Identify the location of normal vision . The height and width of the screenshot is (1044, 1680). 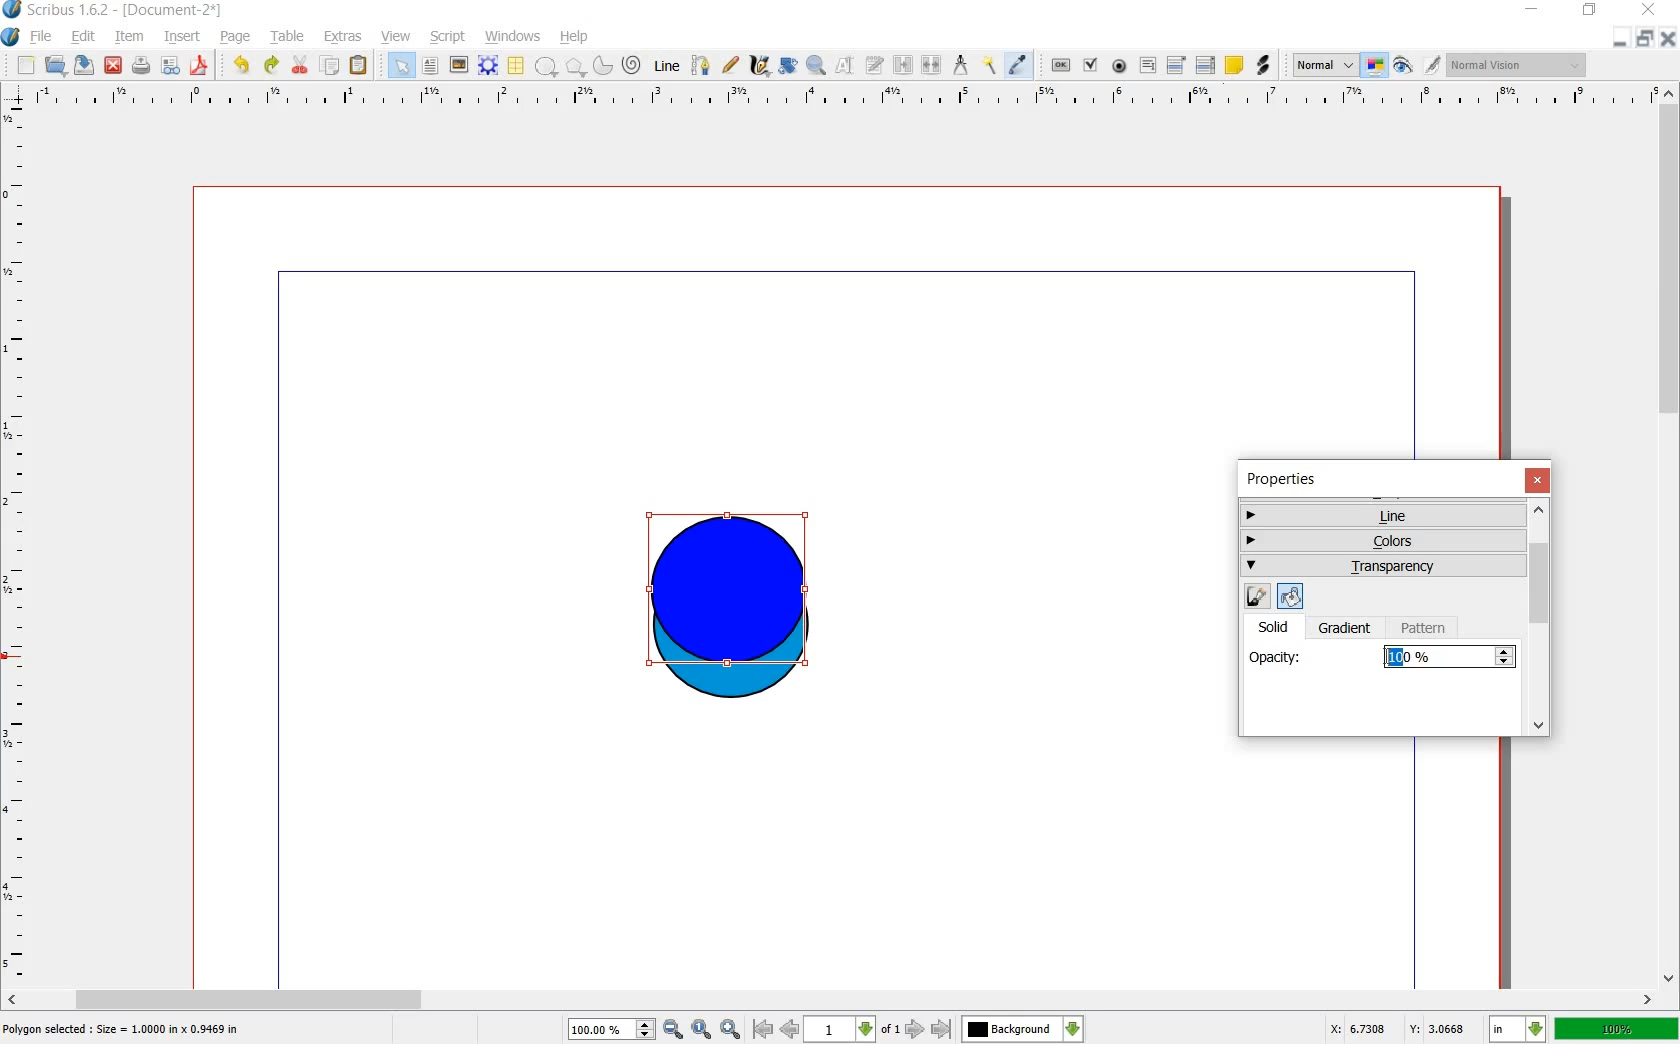
(1517, 66).